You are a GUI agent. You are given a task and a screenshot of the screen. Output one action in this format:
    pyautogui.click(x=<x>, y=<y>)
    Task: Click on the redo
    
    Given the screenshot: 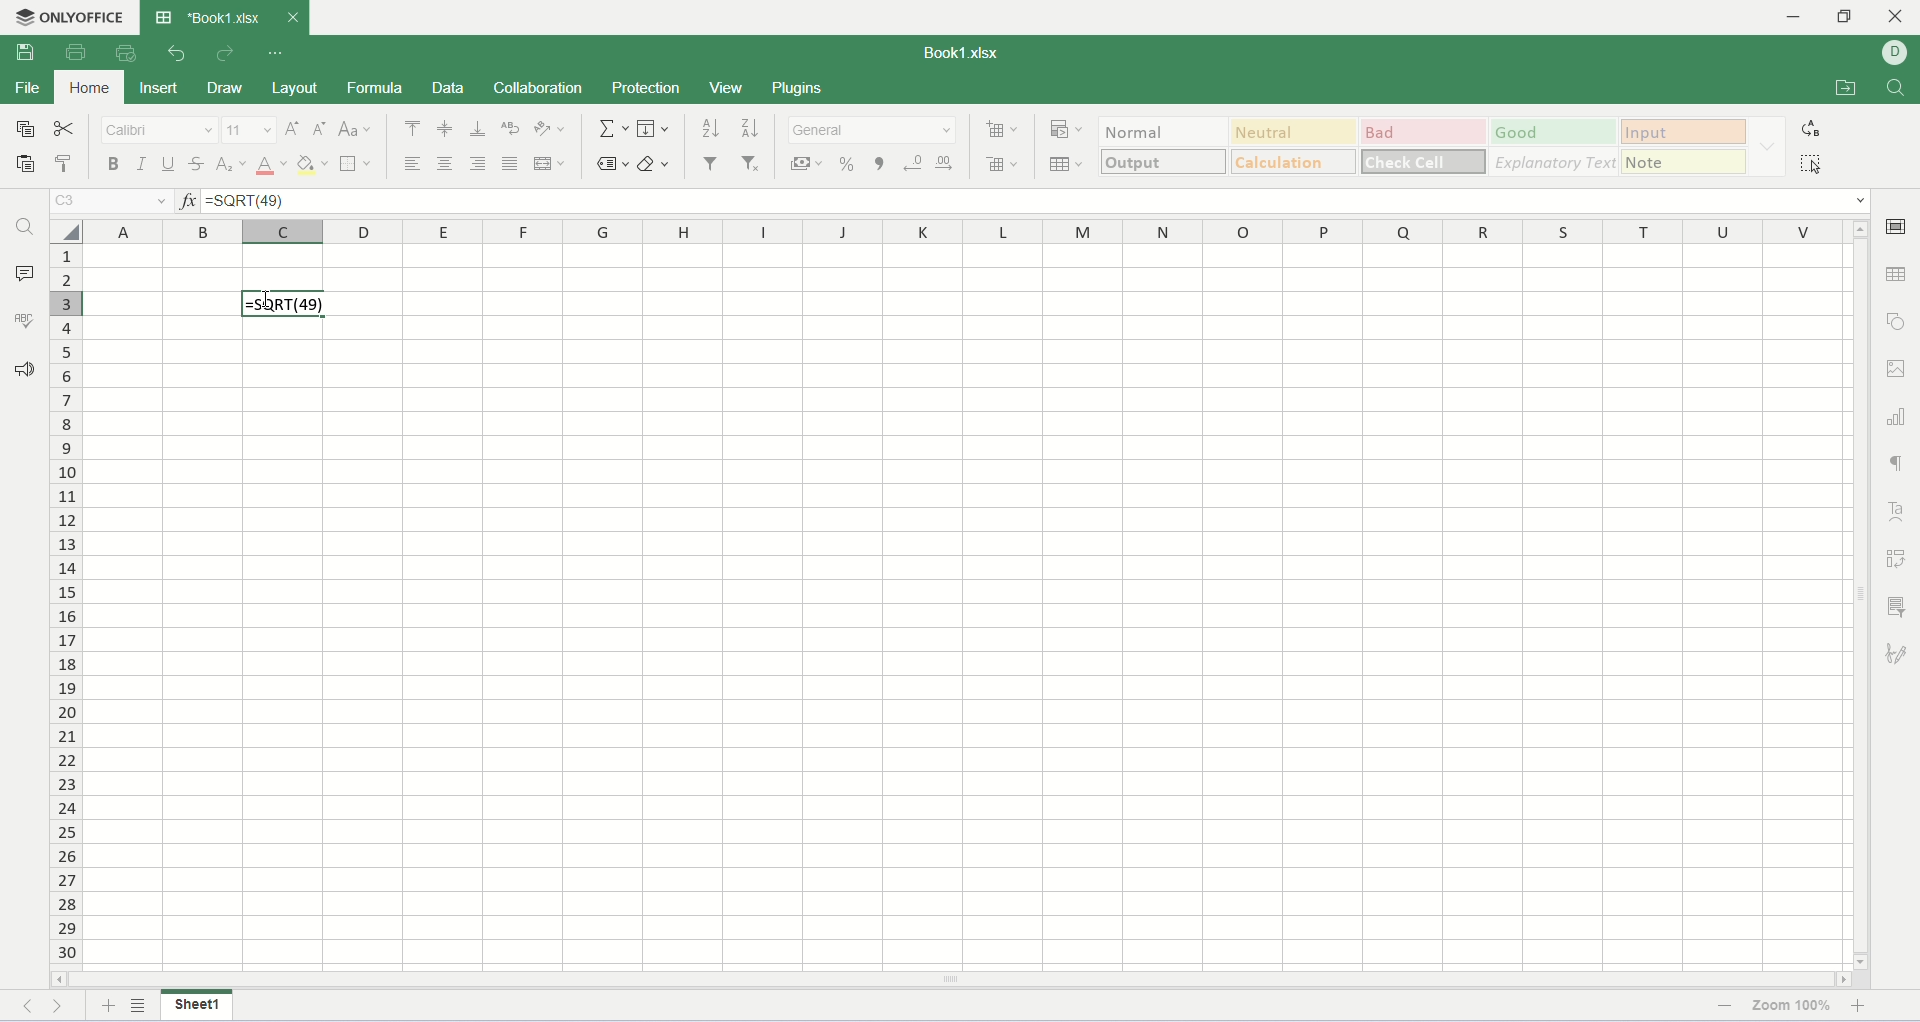 What is the action you would take?
    pyautogui.click(x=230, y=54)
    